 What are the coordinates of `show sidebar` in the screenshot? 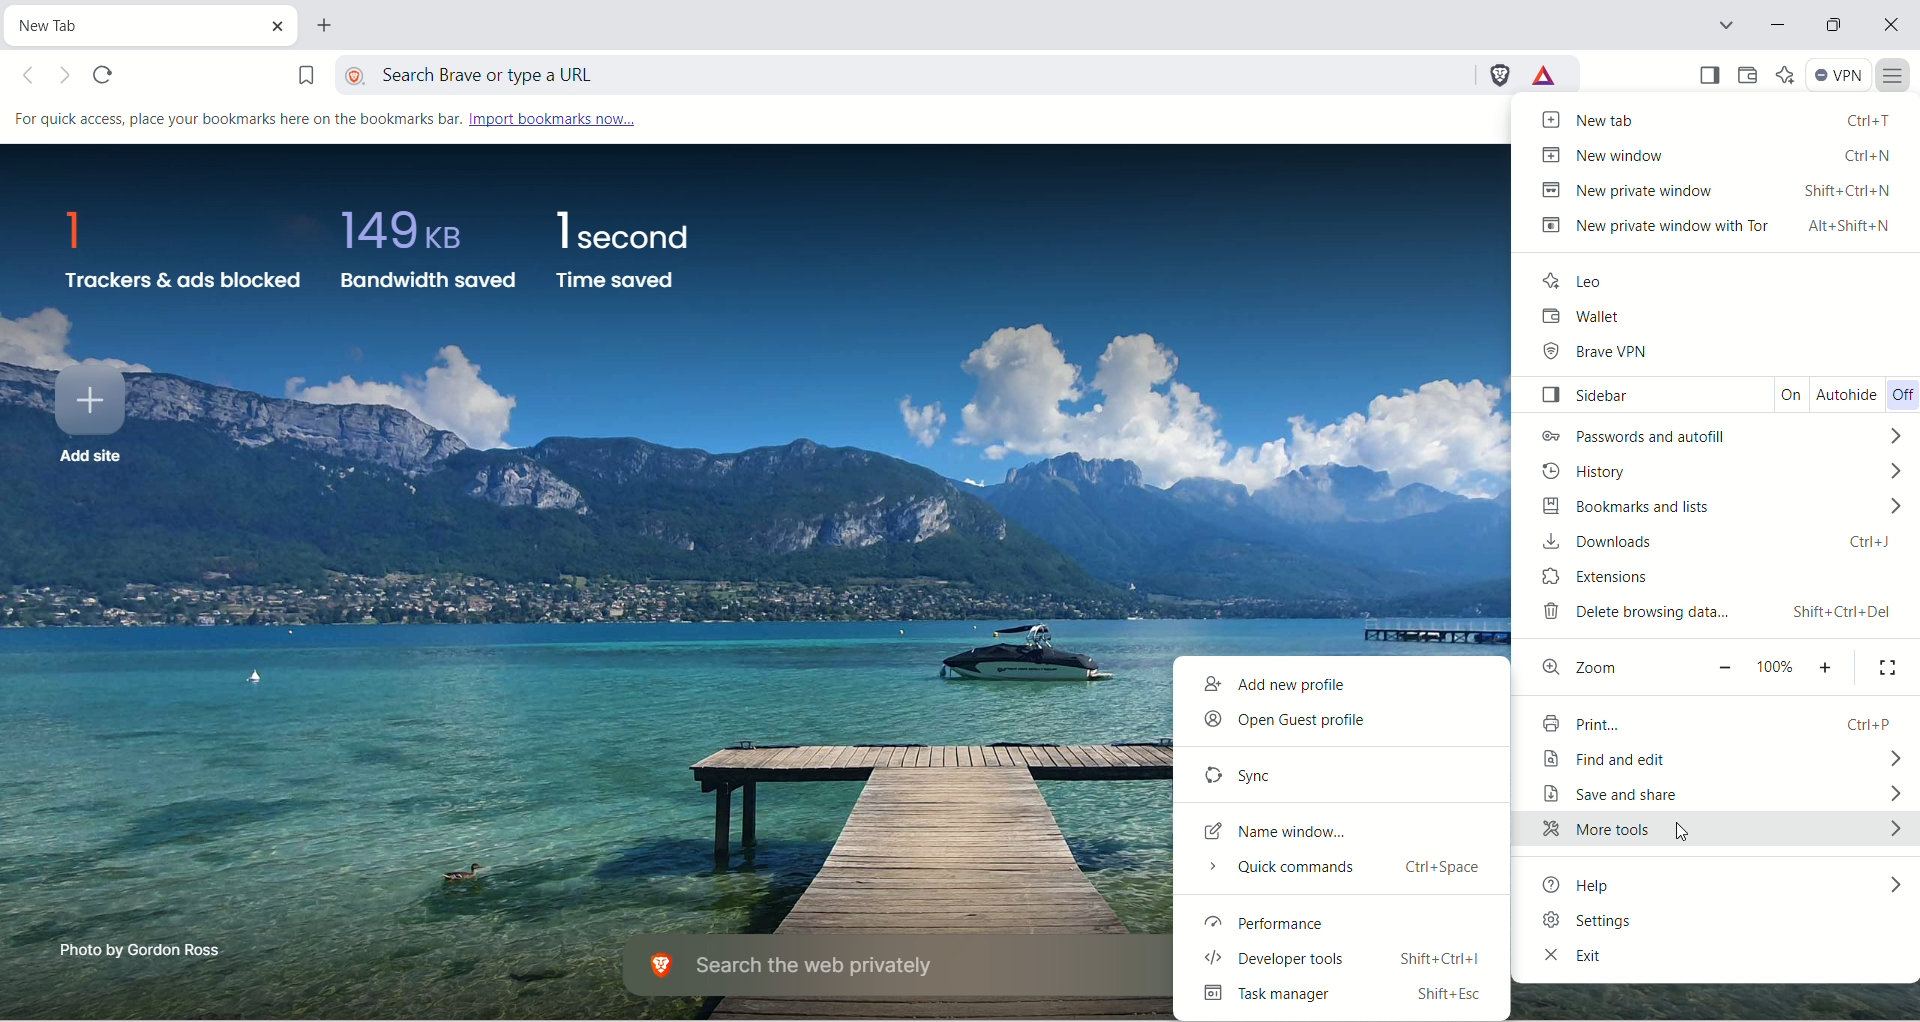 It's located at (1711, 74).